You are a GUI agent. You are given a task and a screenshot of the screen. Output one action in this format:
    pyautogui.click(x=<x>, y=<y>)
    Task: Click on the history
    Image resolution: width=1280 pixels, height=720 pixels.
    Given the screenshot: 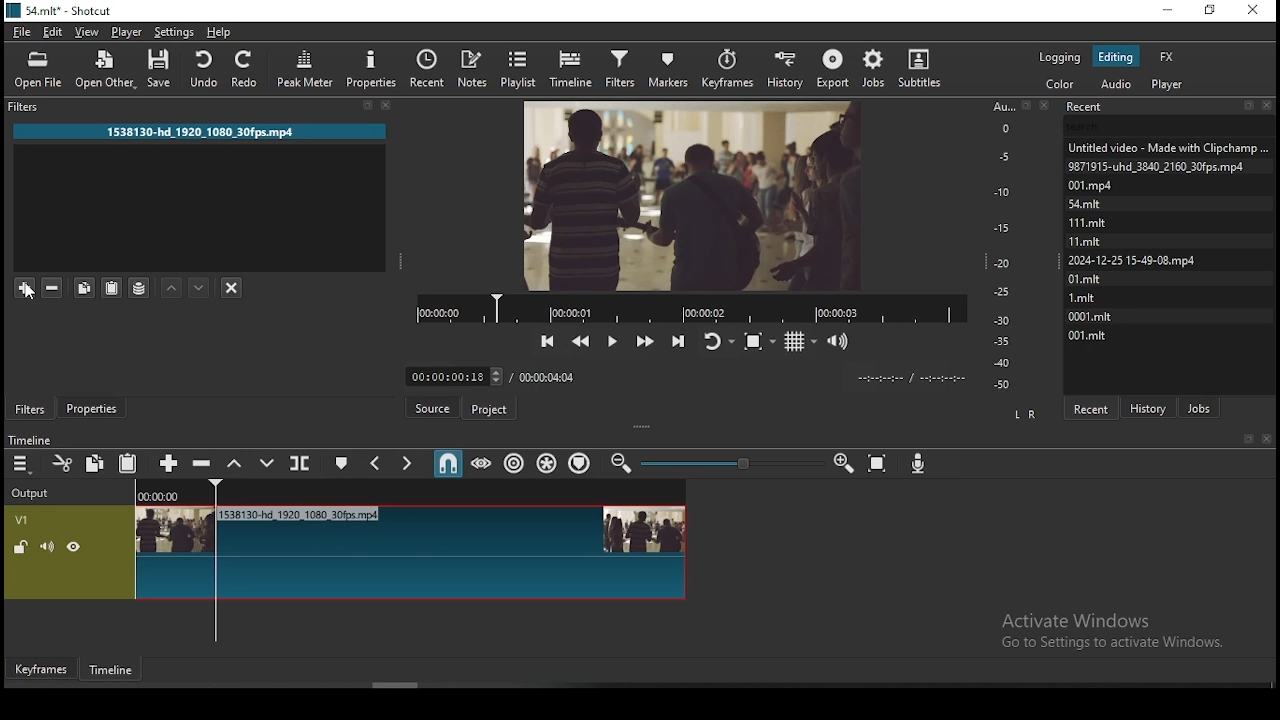 What is the action you would take?
    pyautogui.click(x=786, y=69)
    